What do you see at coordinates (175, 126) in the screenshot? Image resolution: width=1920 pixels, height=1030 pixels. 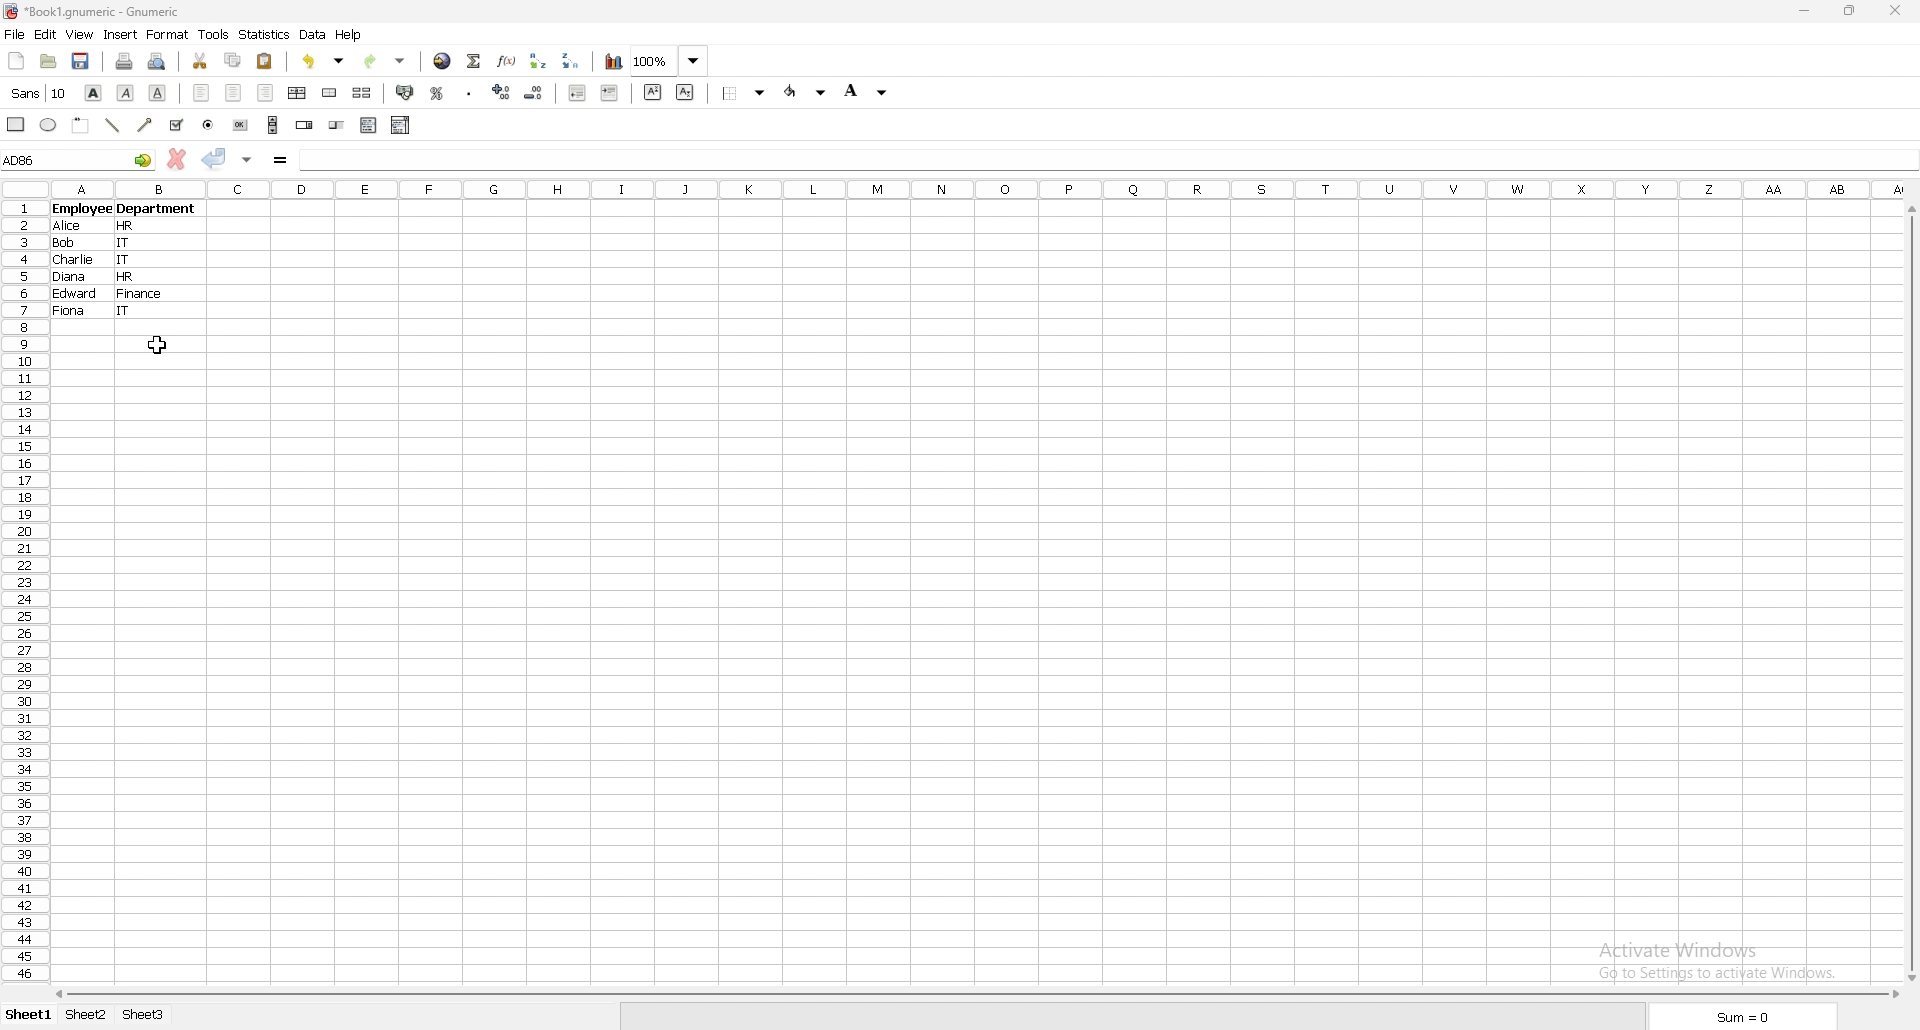 I see `tickbox` at bounding box center [175, 126].